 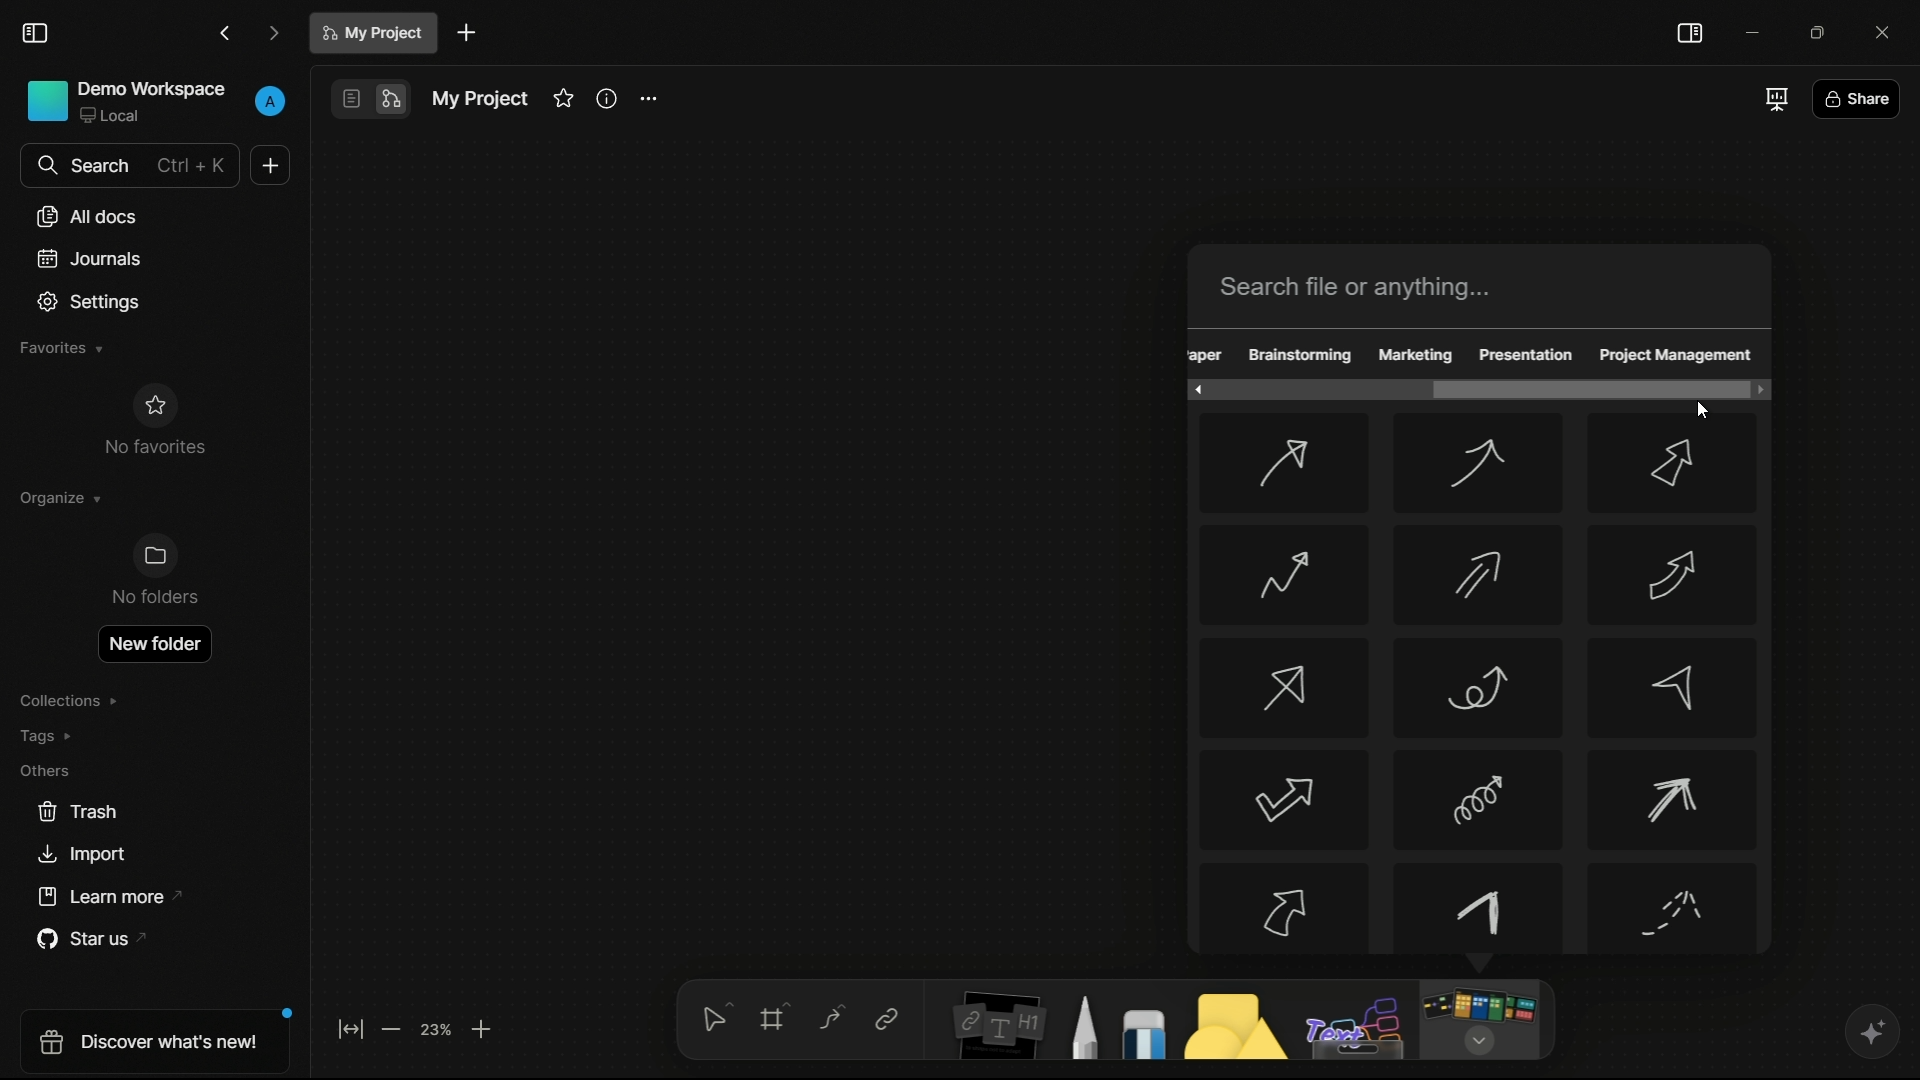 I want to click on back, so click(x=226, y=34).